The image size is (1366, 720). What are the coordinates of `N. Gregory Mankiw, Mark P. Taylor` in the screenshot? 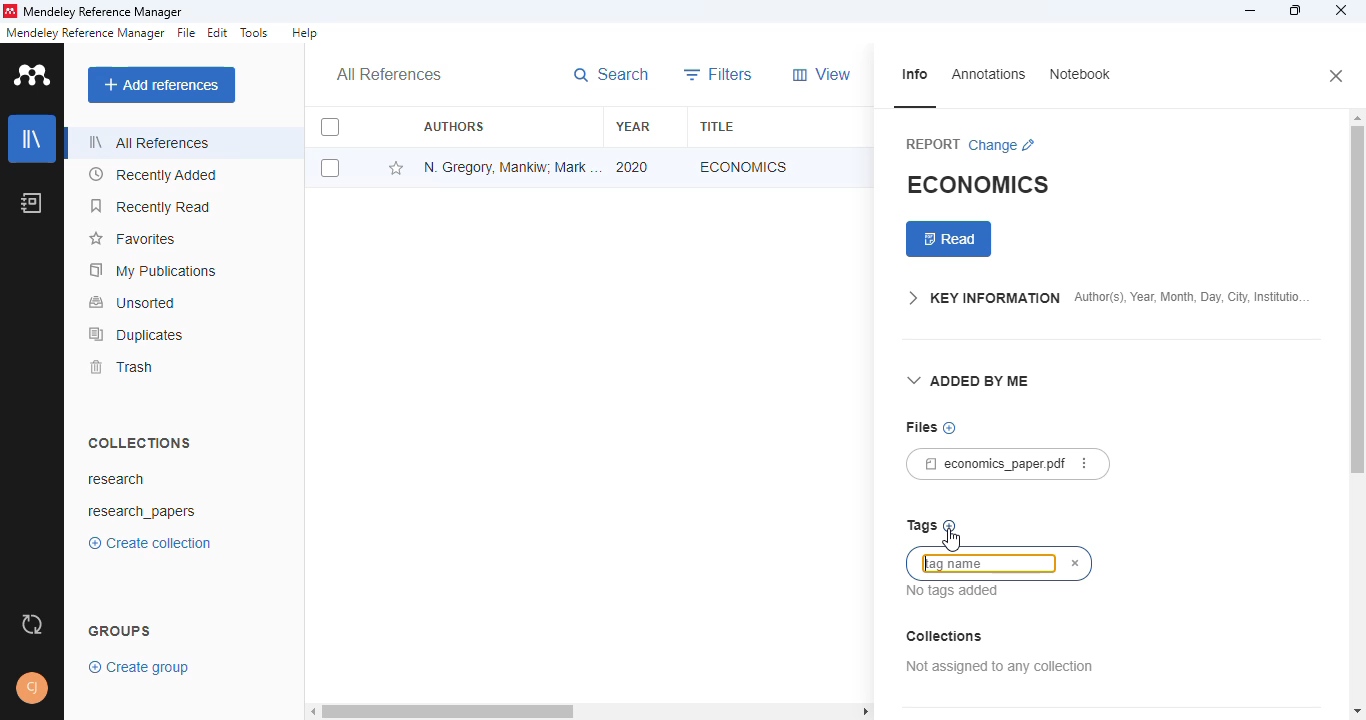 It's located at (513, 166).